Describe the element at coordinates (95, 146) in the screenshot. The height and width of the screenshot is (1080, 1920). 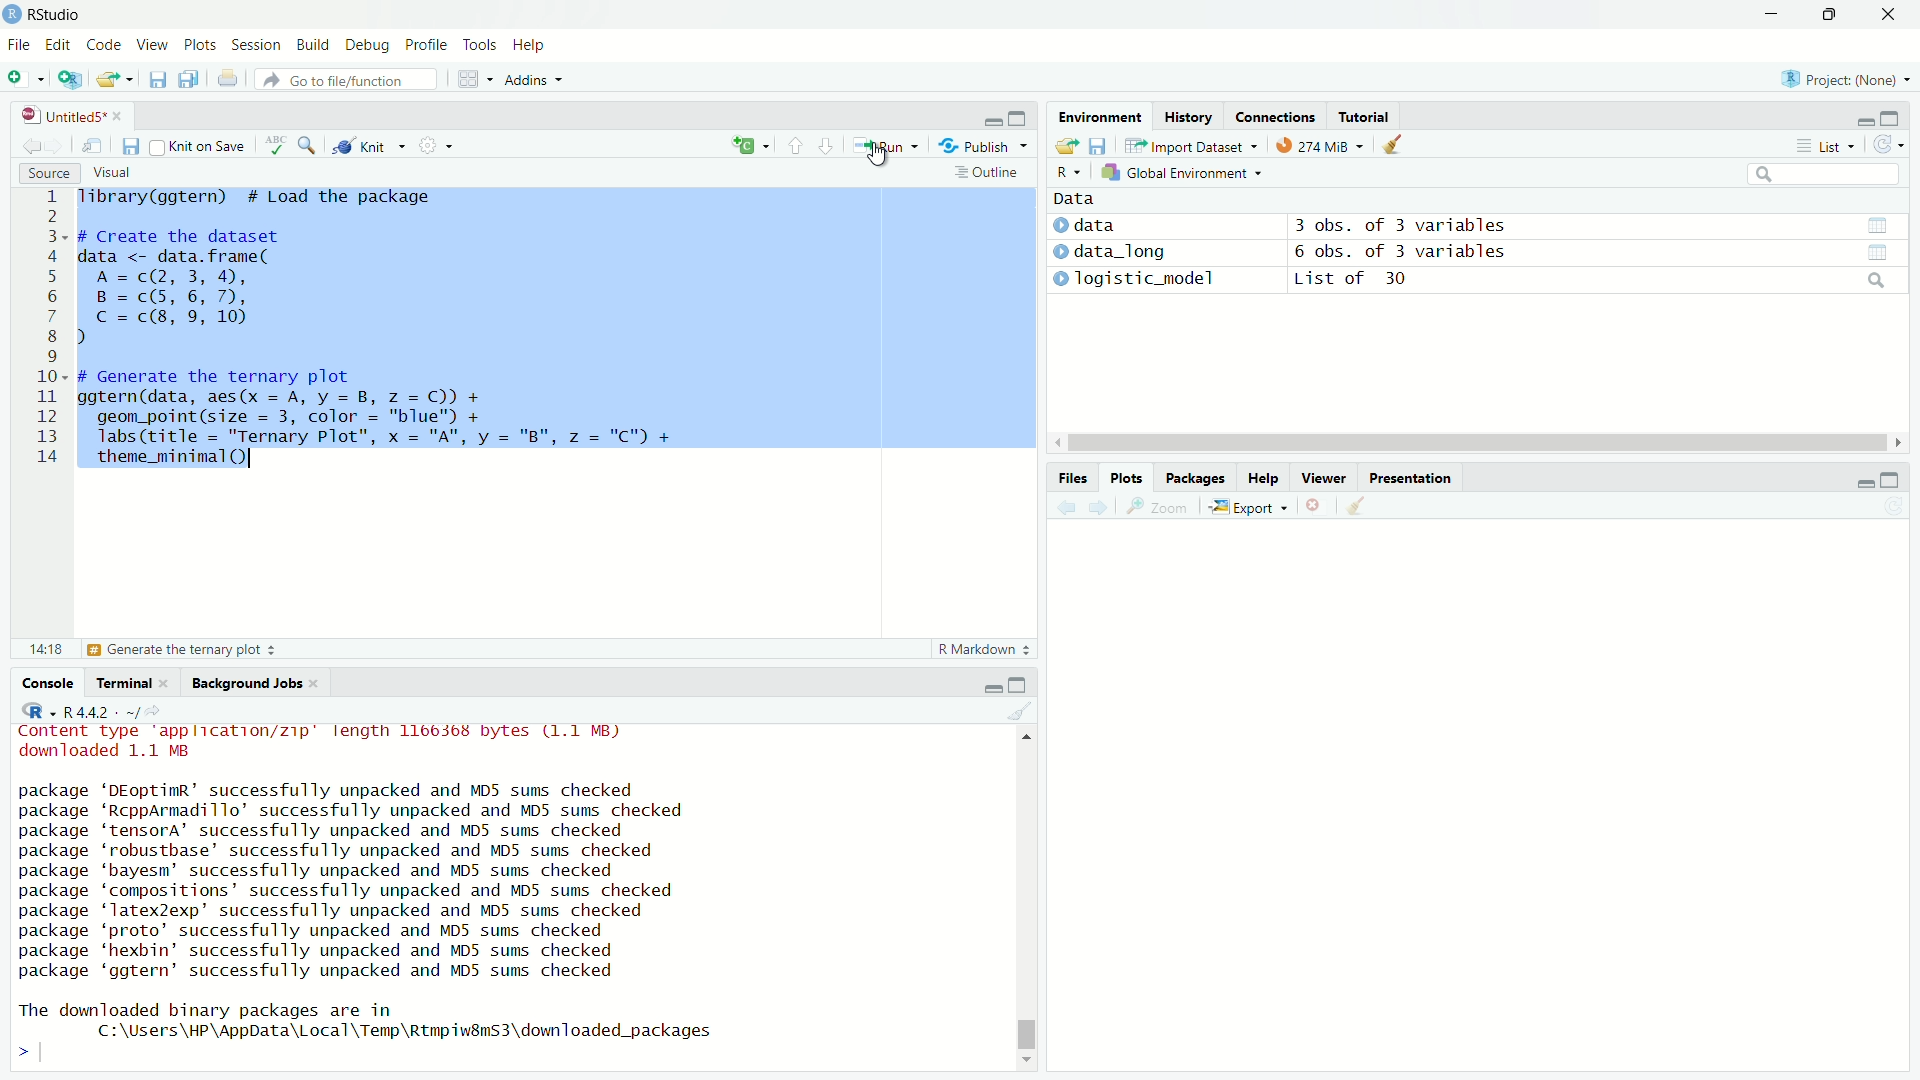
I see `view` at that location.